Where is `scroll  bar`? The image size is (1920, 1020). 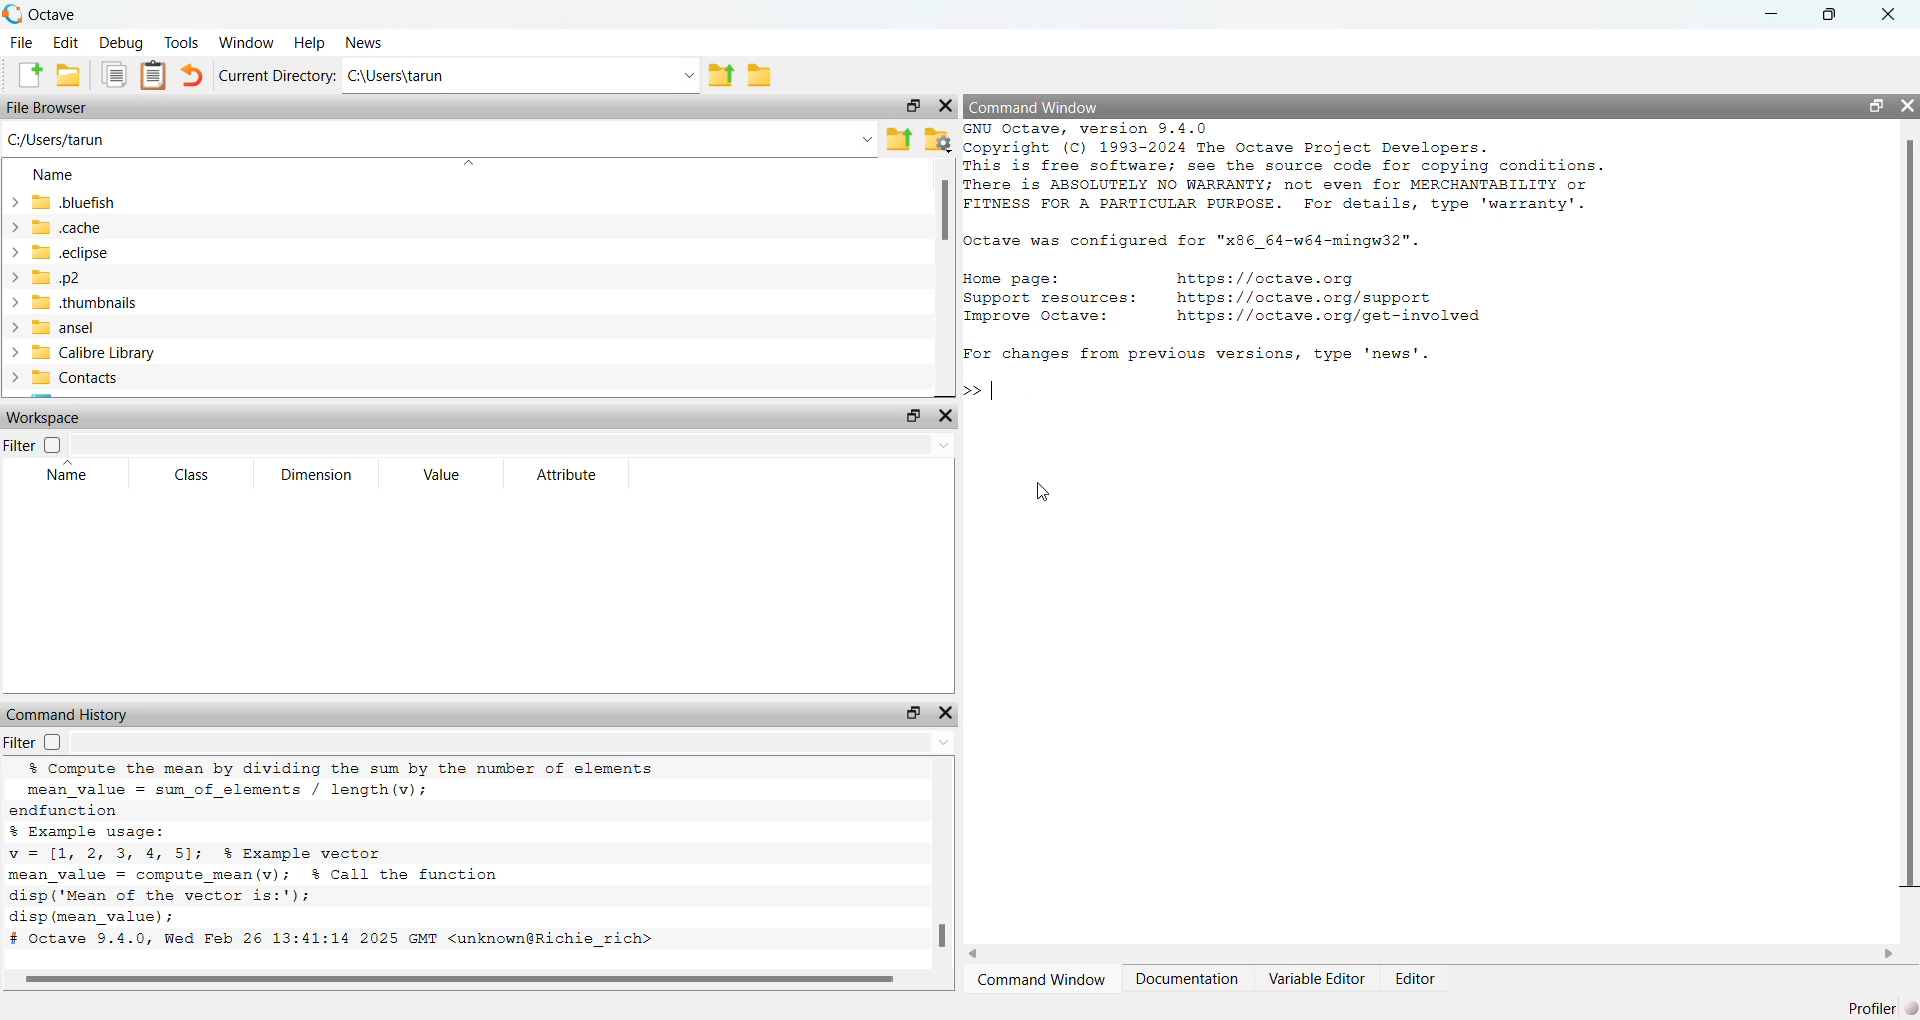
scroll  bar is located at coordinates (1911, 509).